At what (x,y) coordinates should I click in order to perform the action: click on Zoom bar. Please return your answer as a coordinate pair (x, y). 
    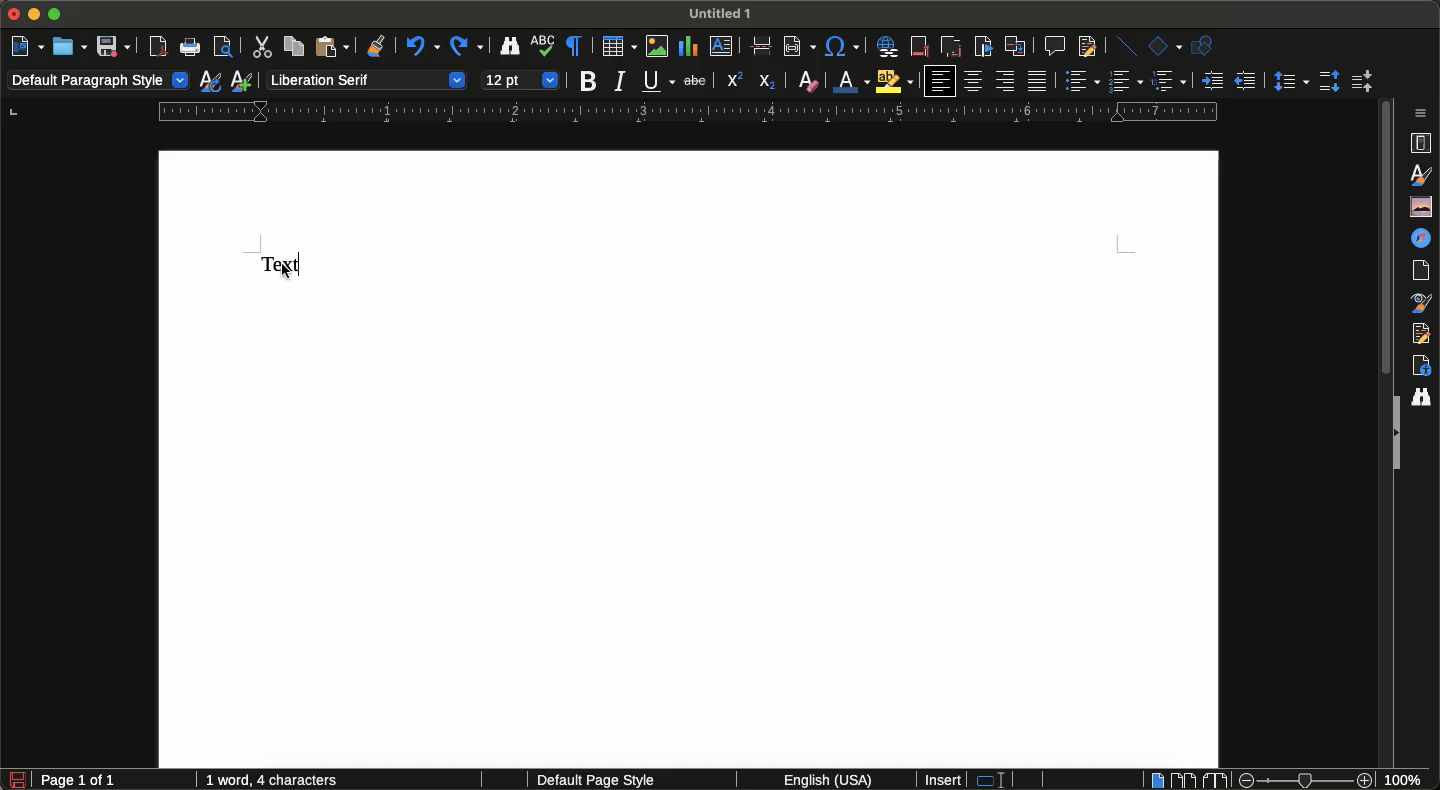
    Looking at the image, I should click on (1304, 780).